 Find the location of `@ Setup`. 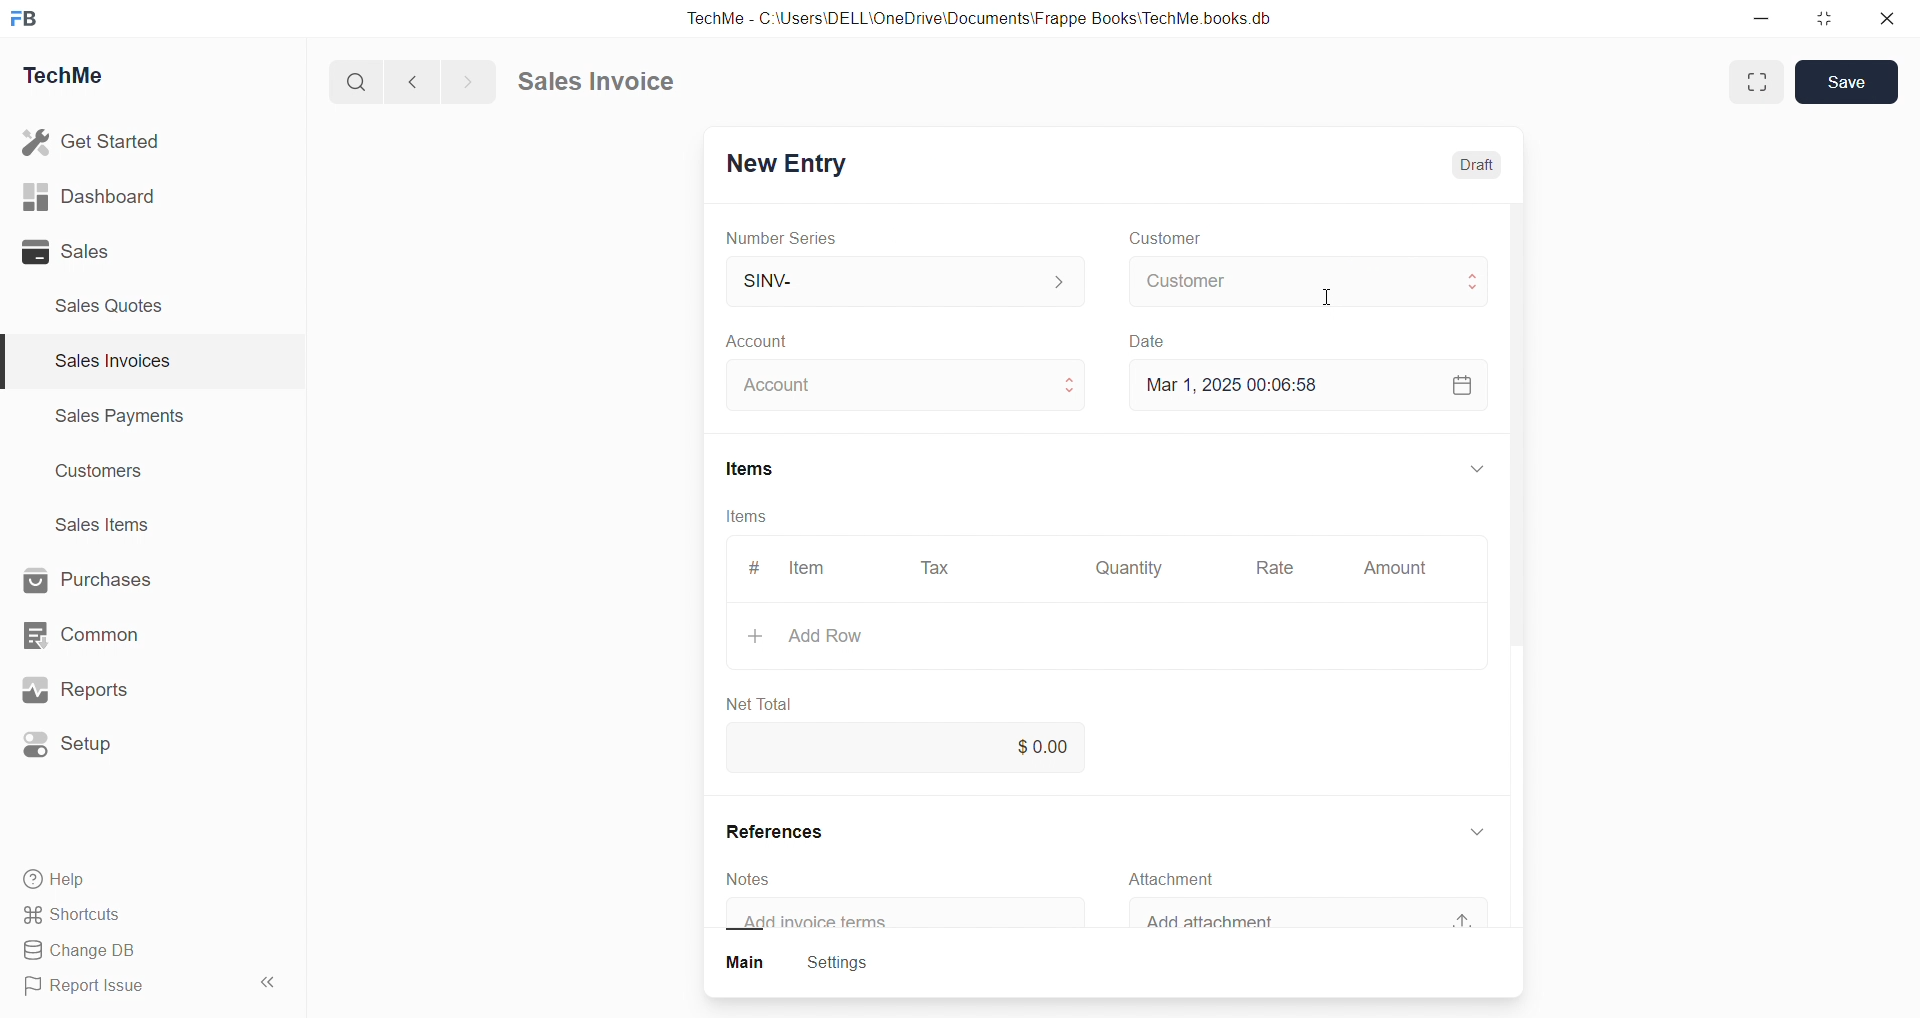

@ Setup is located at coordinates (79, 752).